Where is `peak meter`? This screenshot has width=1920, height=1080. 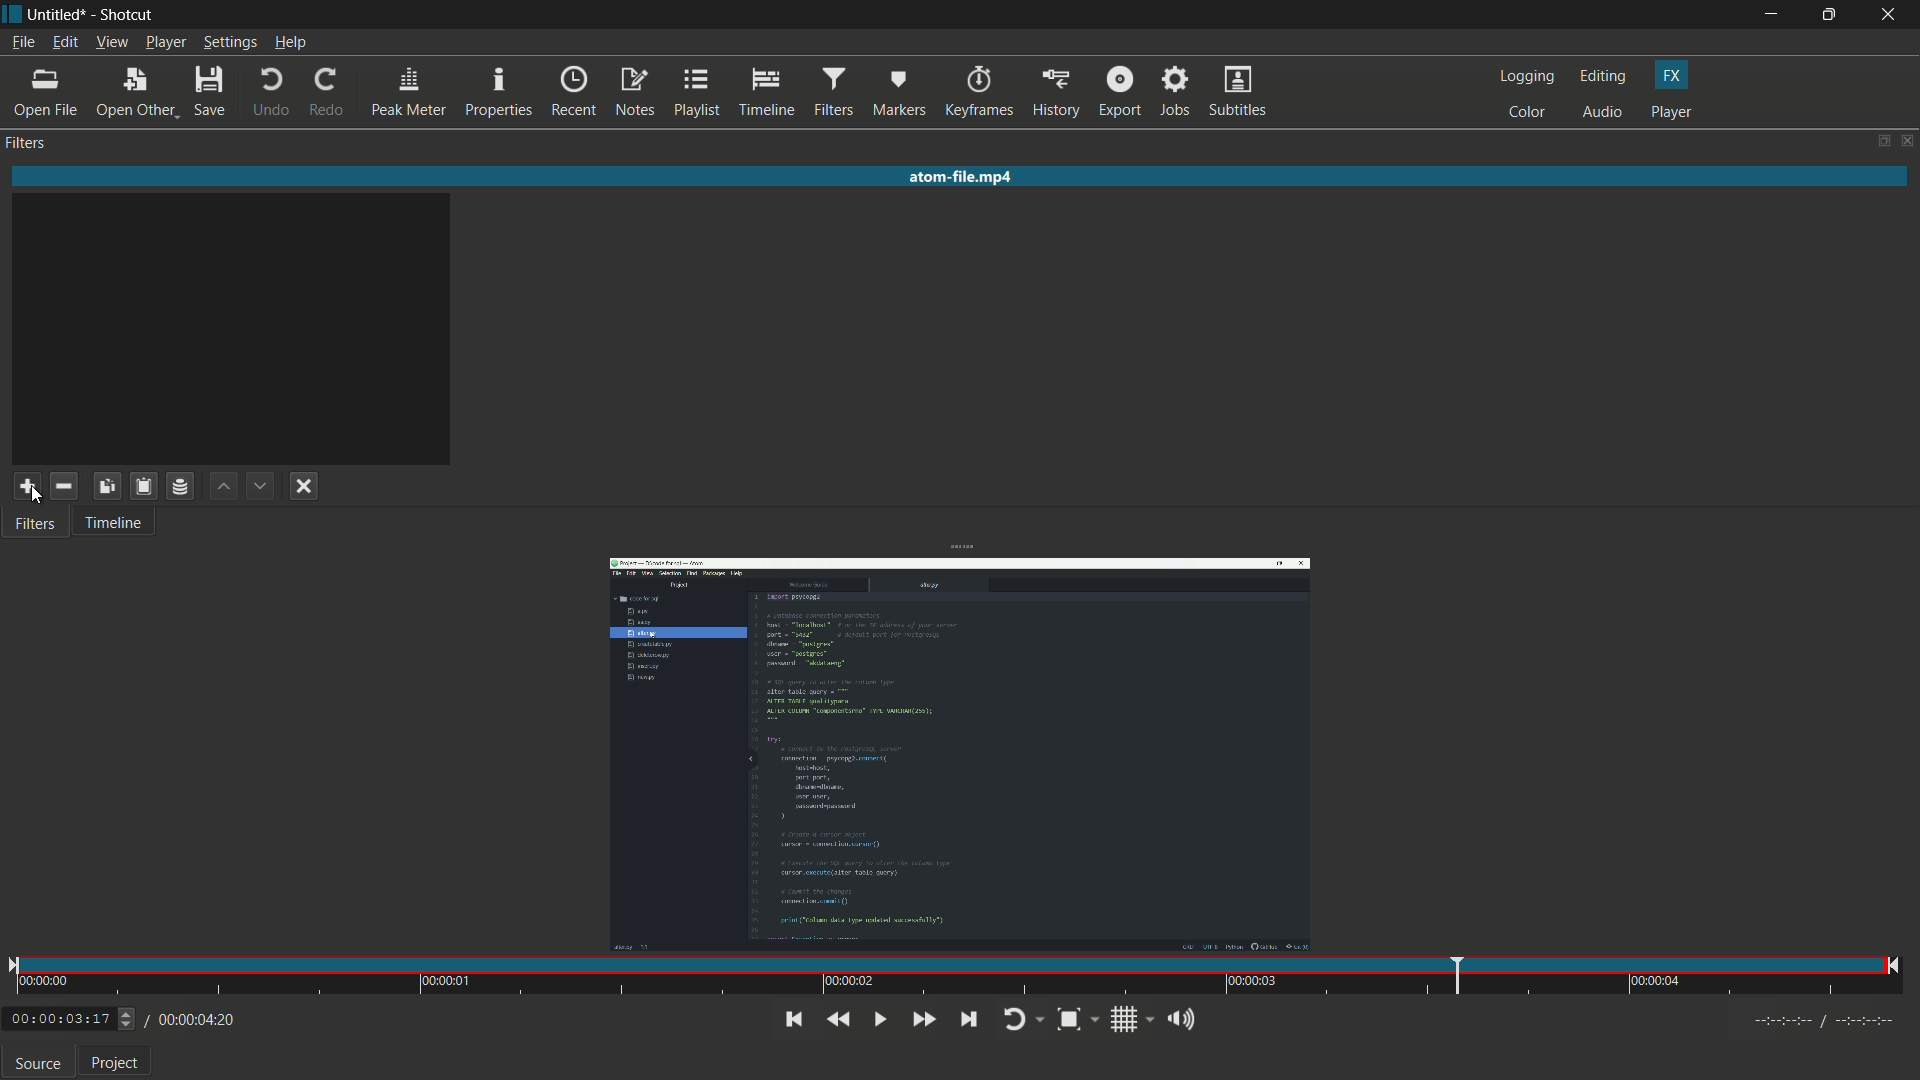
peak meter is located at coordinates (410, 94).